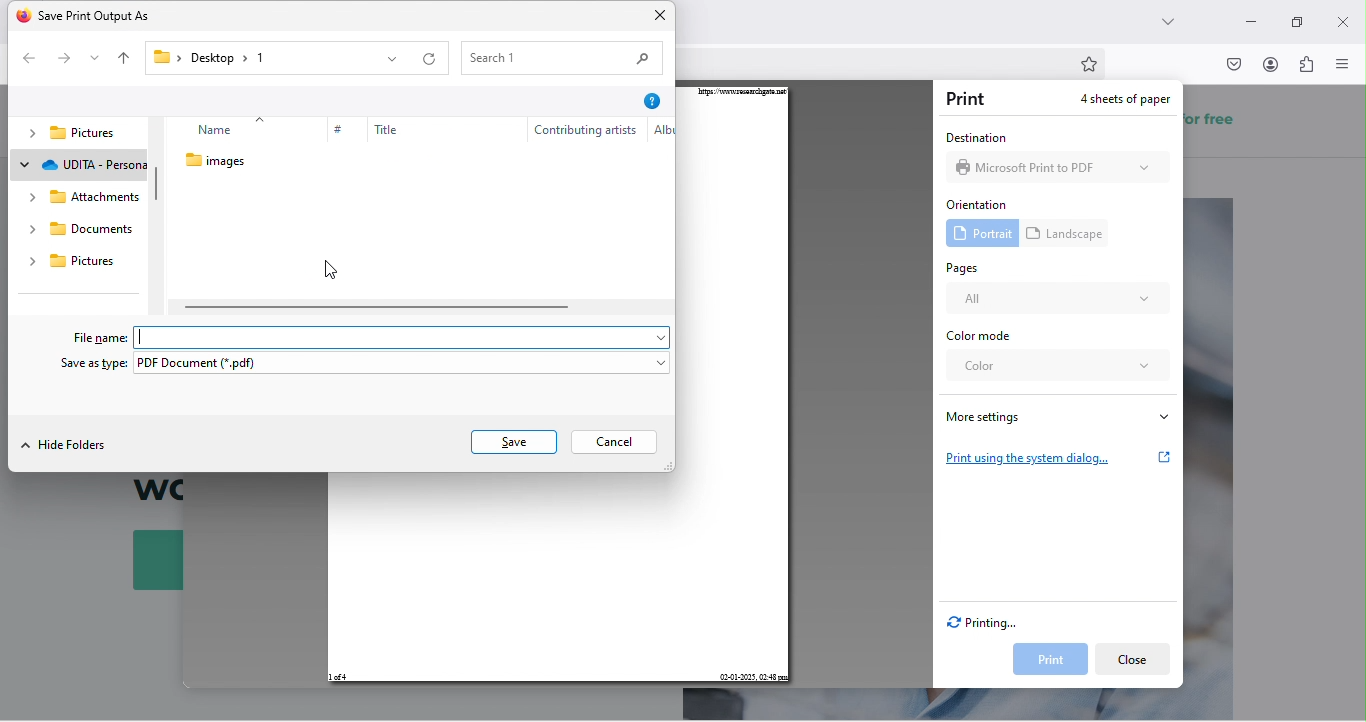  What do you see at coordinates (78, 199) in the screenshot?
I see `attachments` at bounding box center [78, 199].